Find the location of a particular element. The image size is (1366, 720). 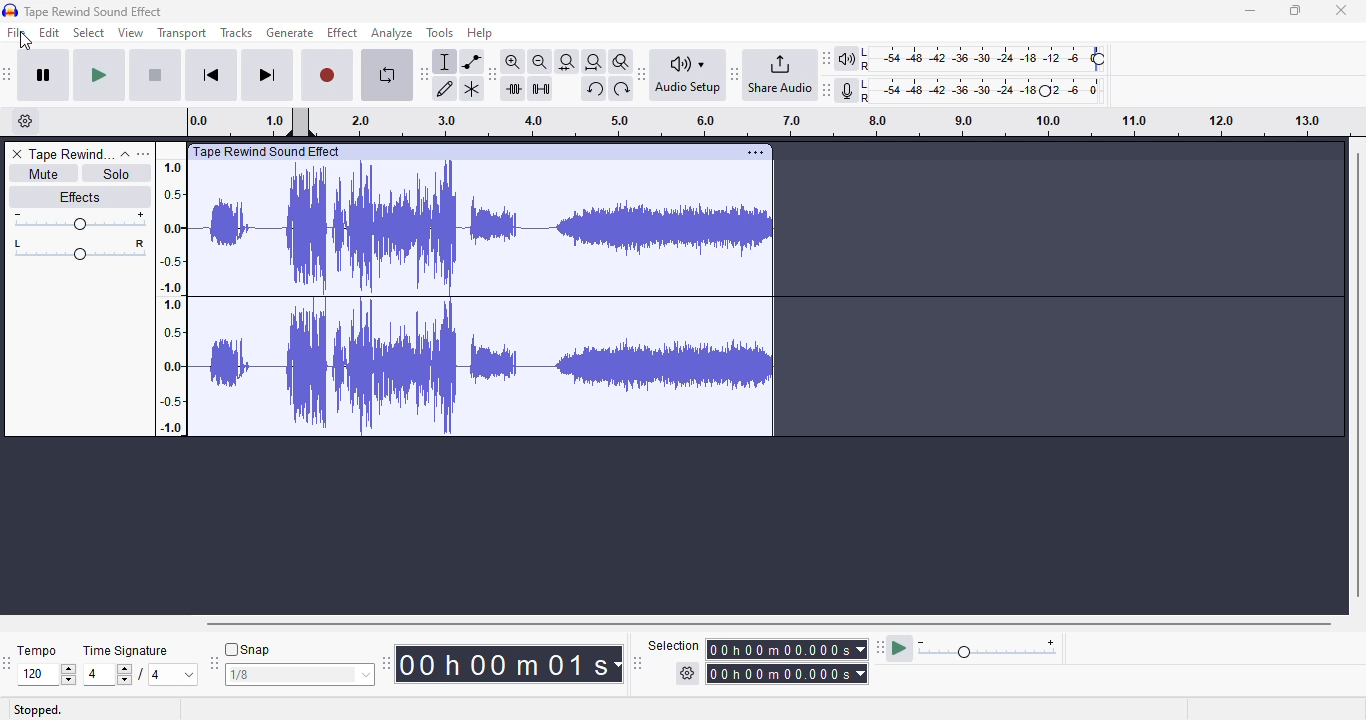

mute is located at coordinates (41, 173).